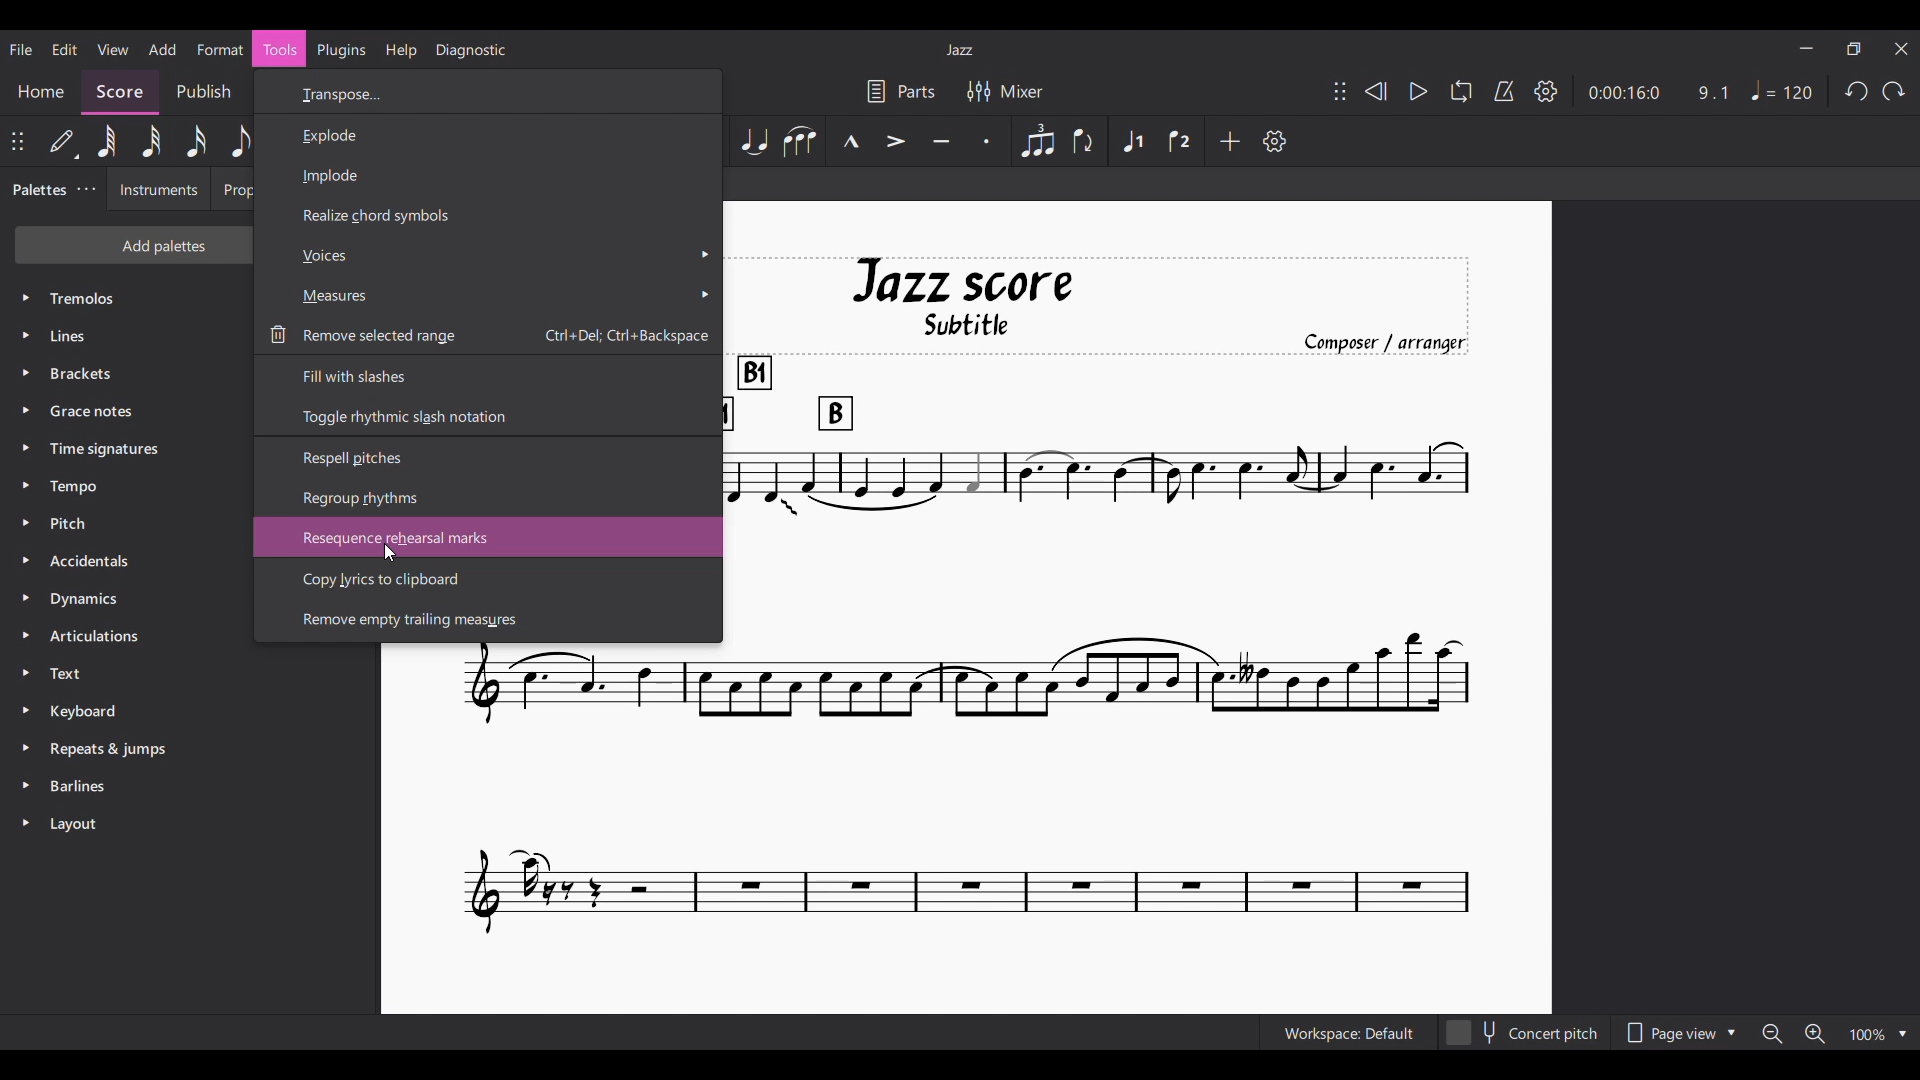 The image size is (1920, 1080). I want to click on Properties, so click(232, 189).